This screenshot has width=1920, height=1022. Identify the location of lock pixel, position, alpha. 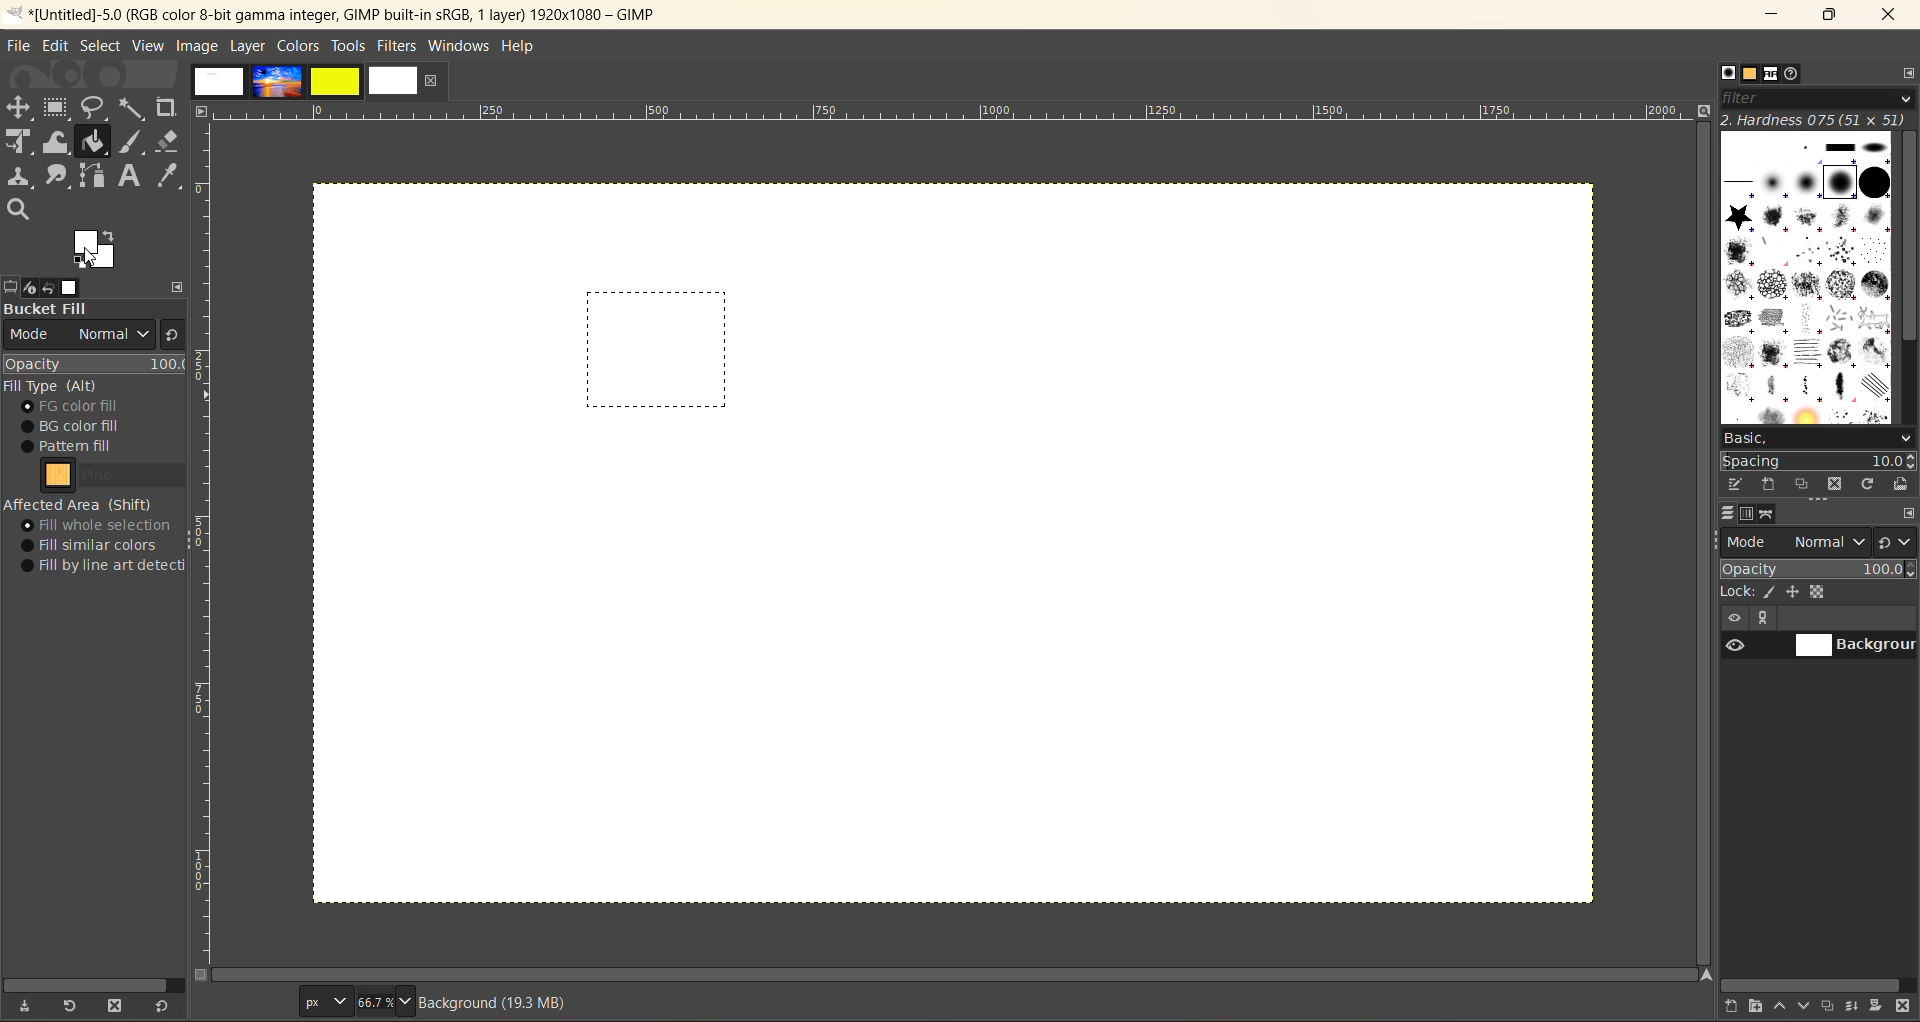
(1818, 595).